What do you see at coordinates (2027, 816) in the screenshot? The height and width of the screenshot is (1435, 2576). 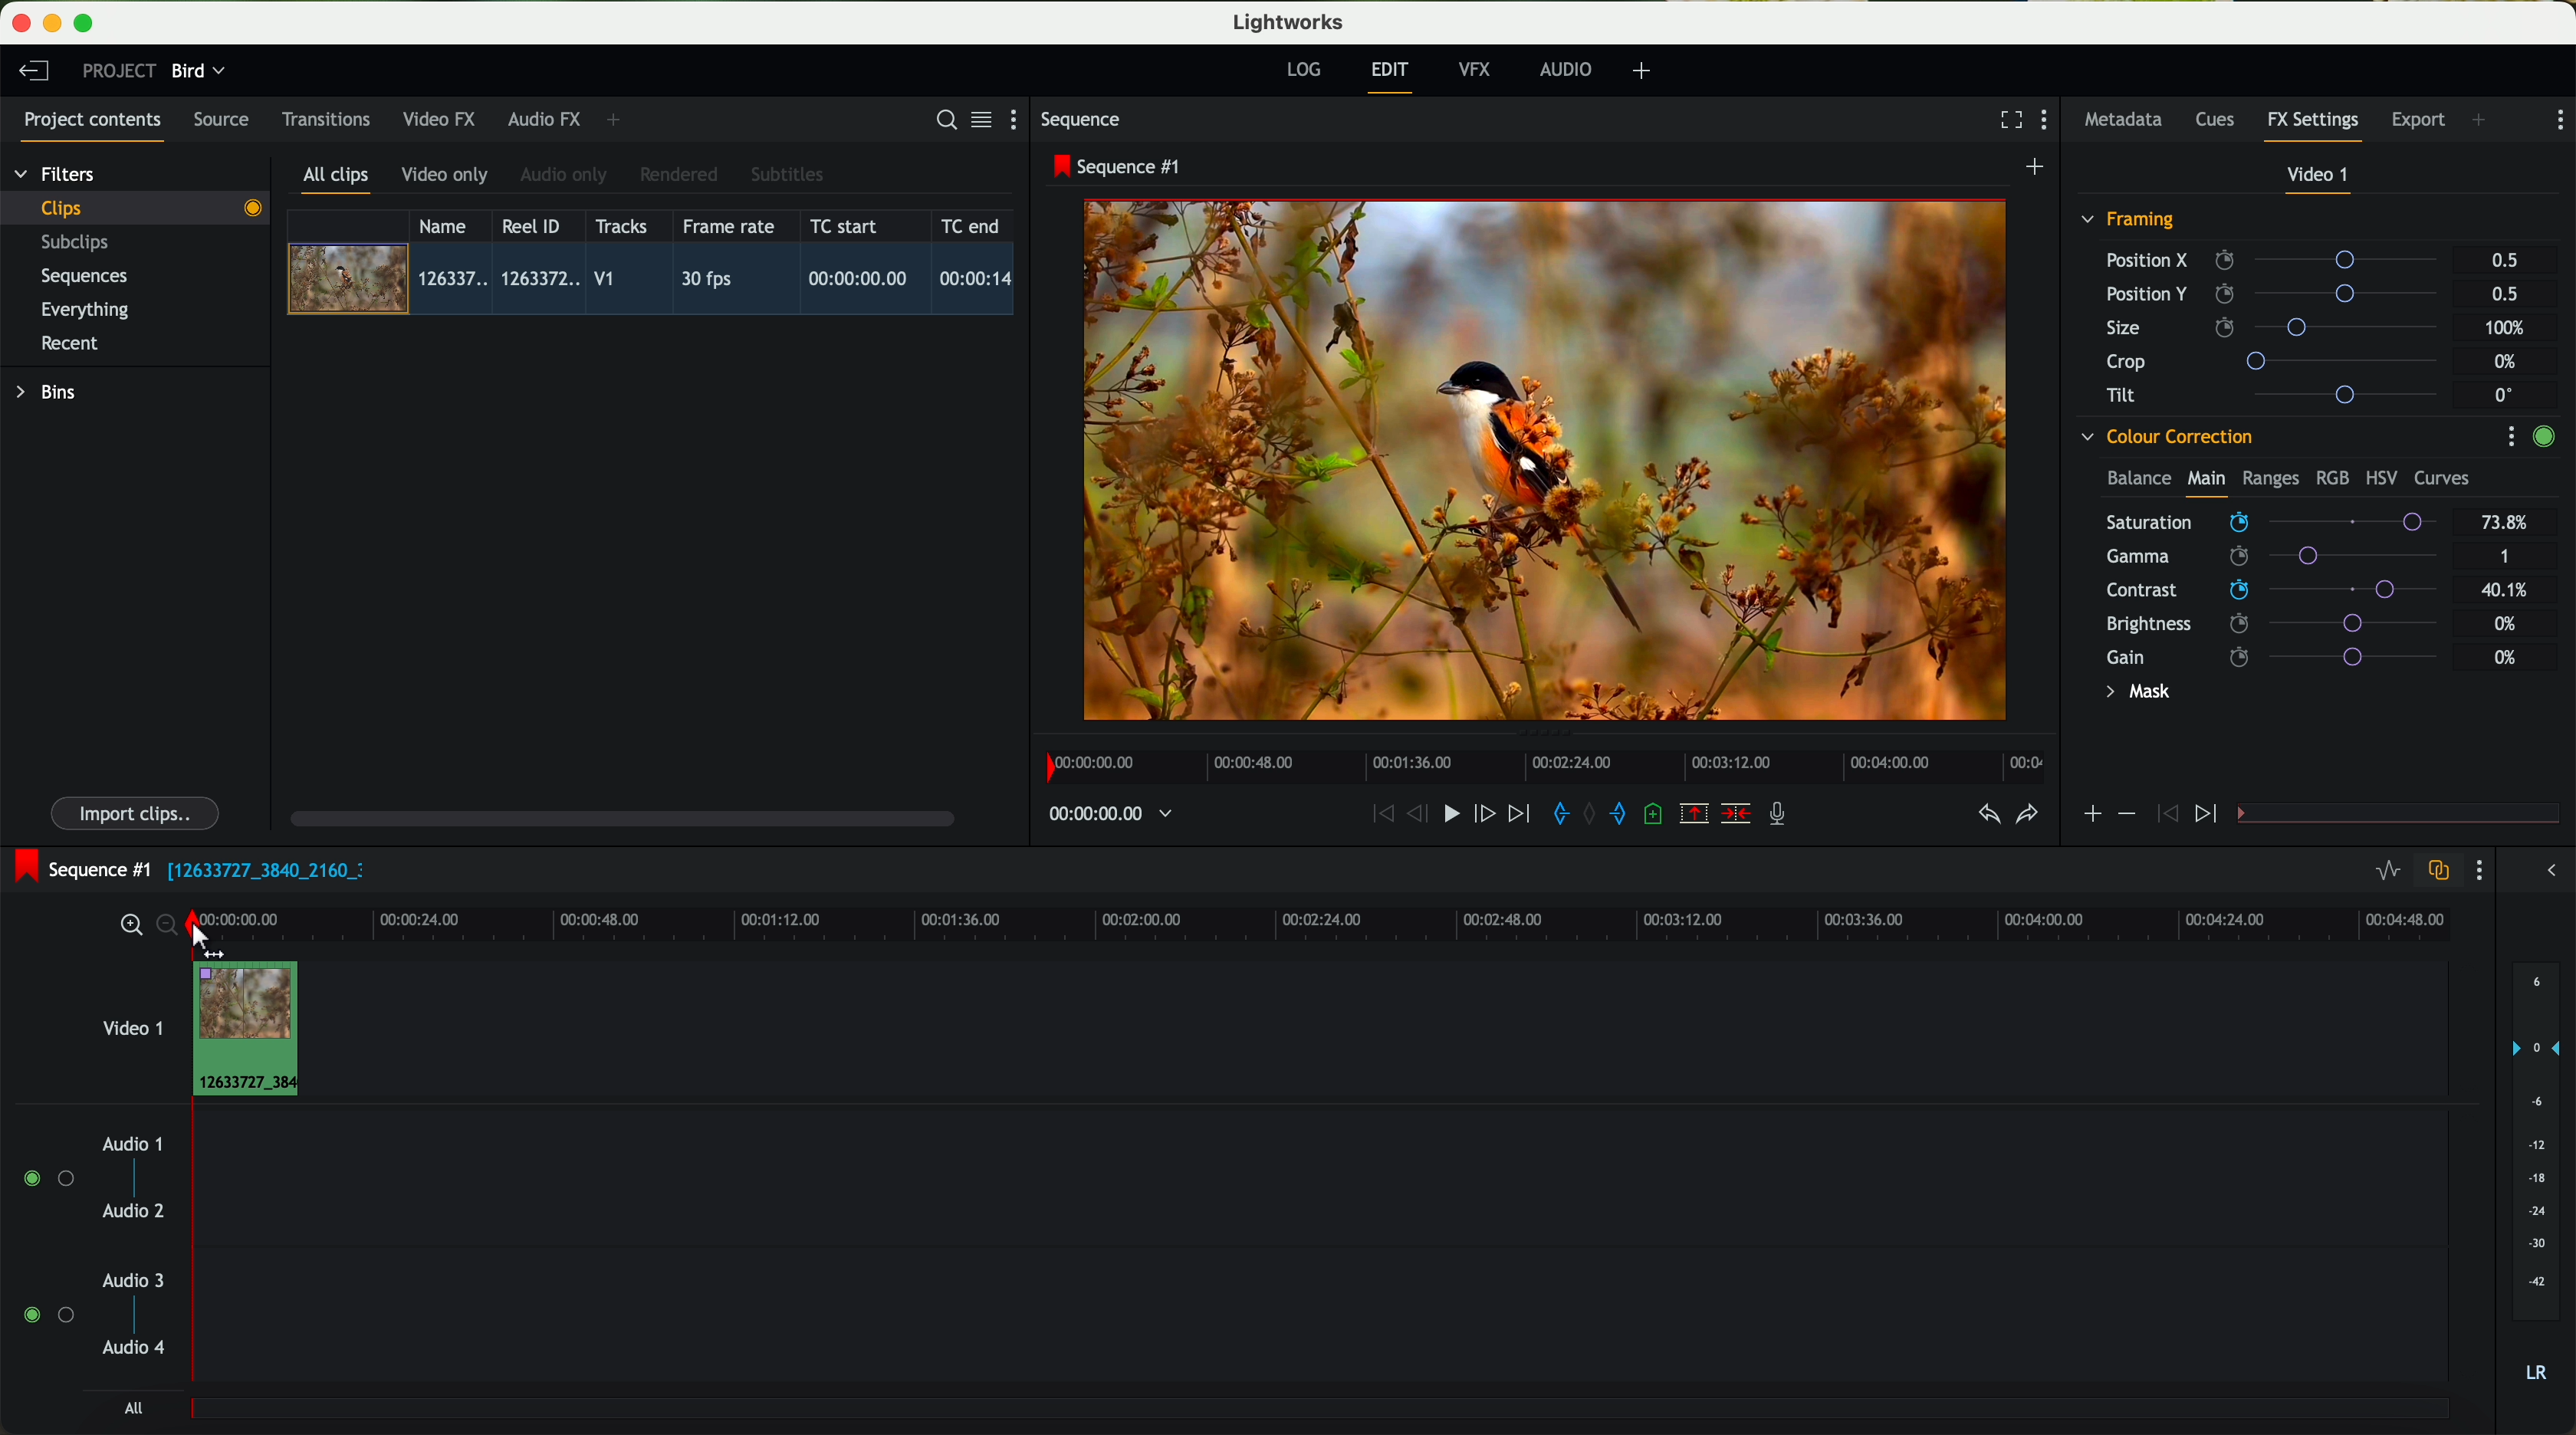 I see `redo` at bounding box center [2027, 816].